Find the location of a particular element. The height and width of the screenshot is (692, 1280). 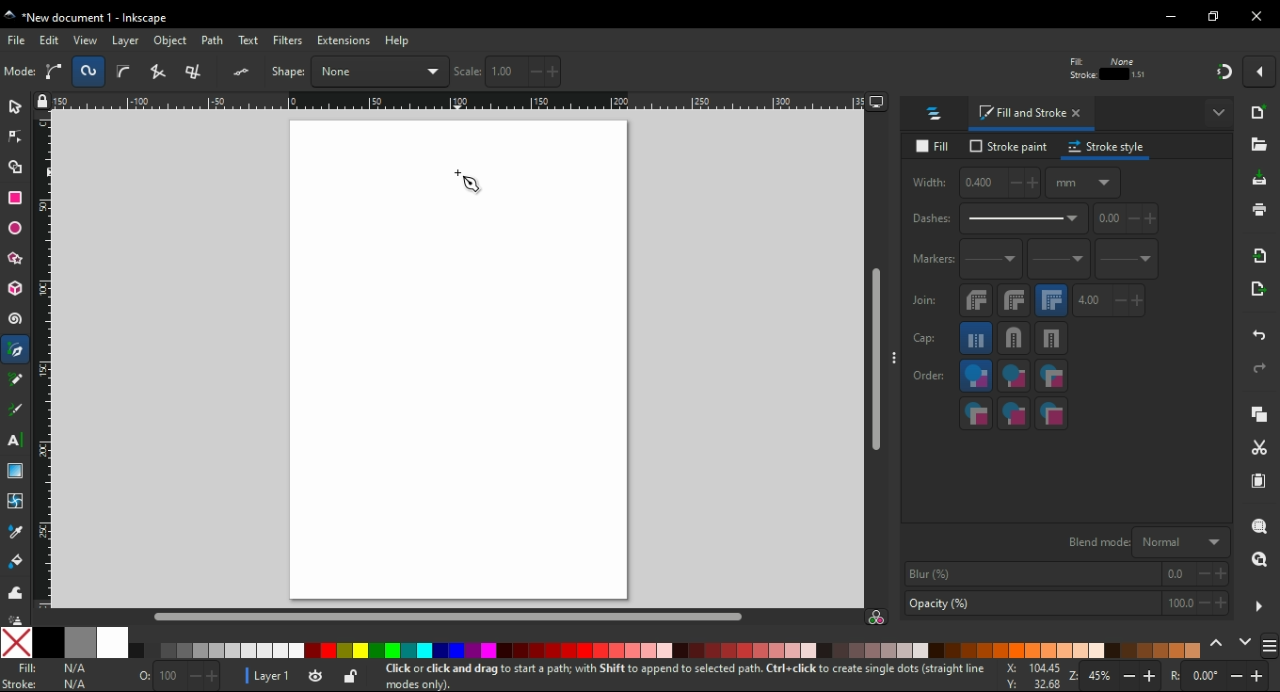

fill,stroke,markers is located at coordinates (976, 377).